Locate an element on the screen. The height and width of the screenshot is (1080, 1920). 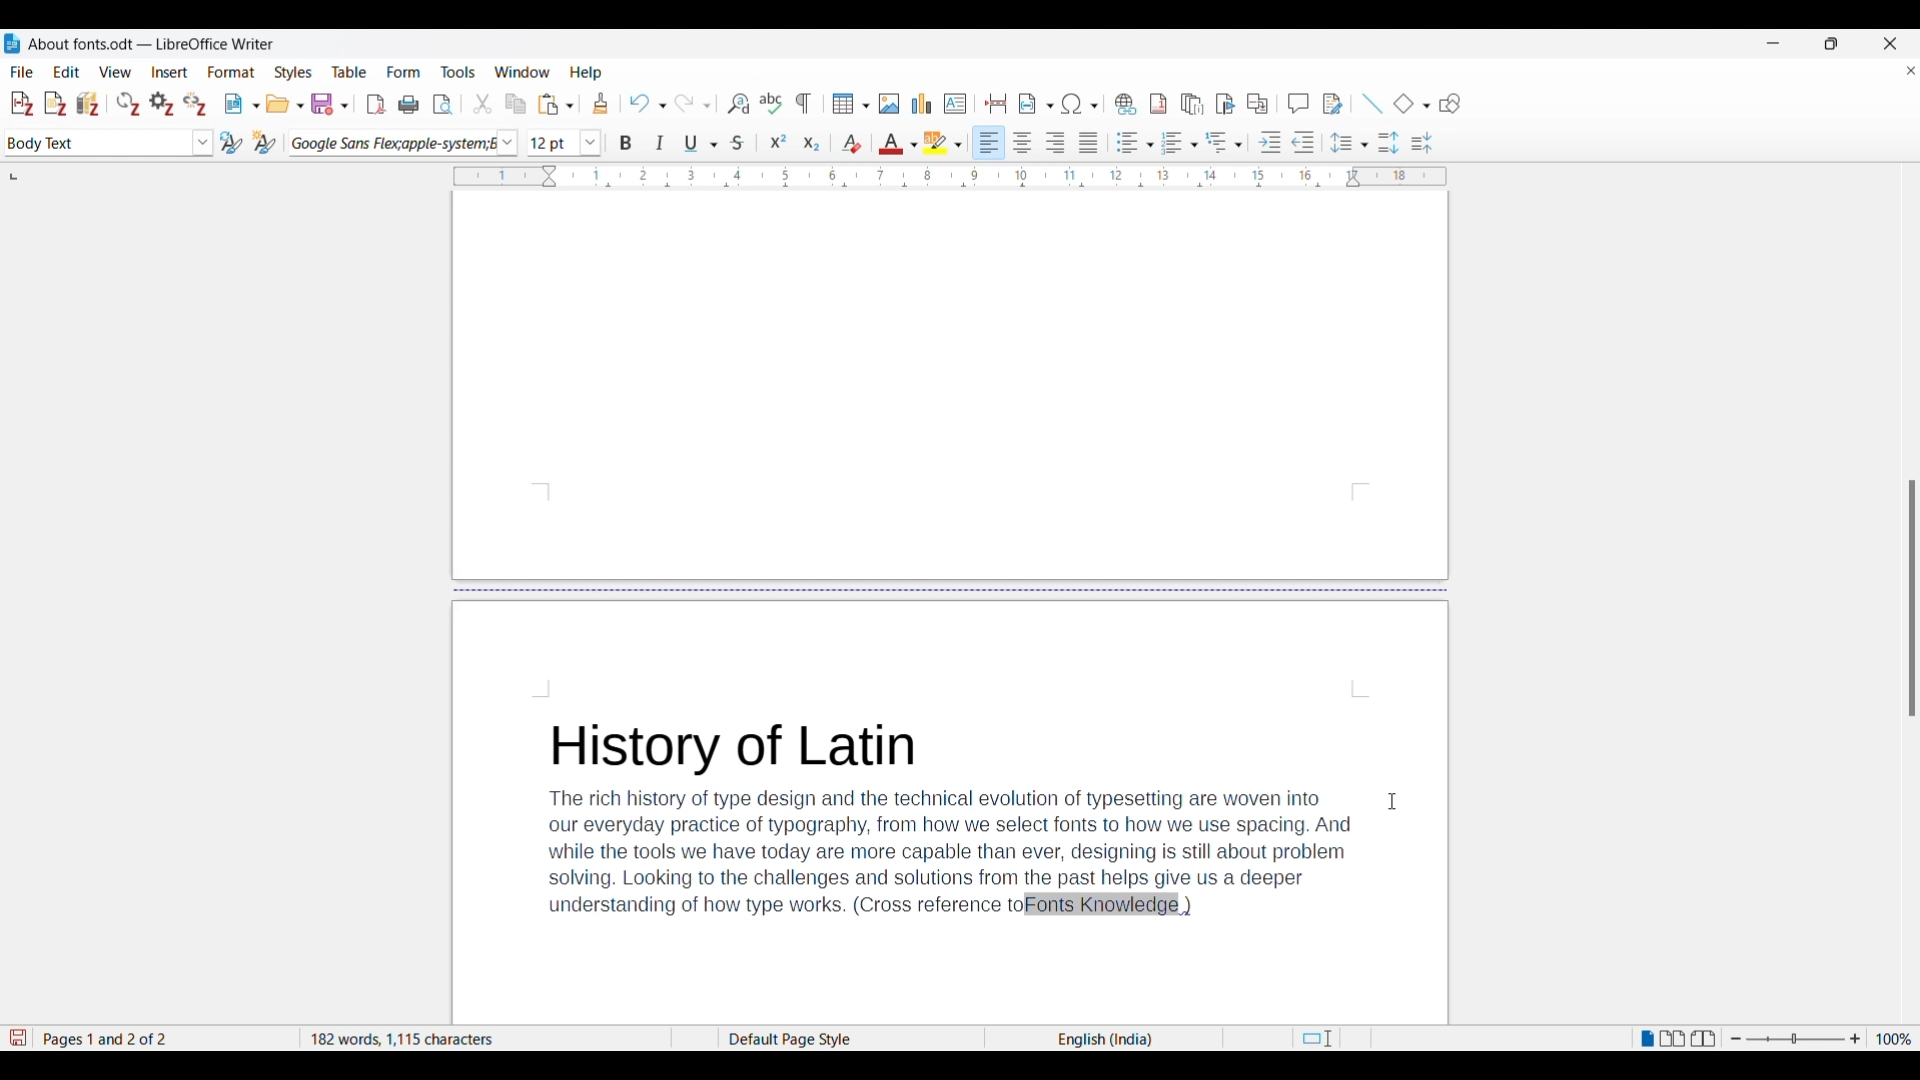
File menu is located at coordinates (22, 72).